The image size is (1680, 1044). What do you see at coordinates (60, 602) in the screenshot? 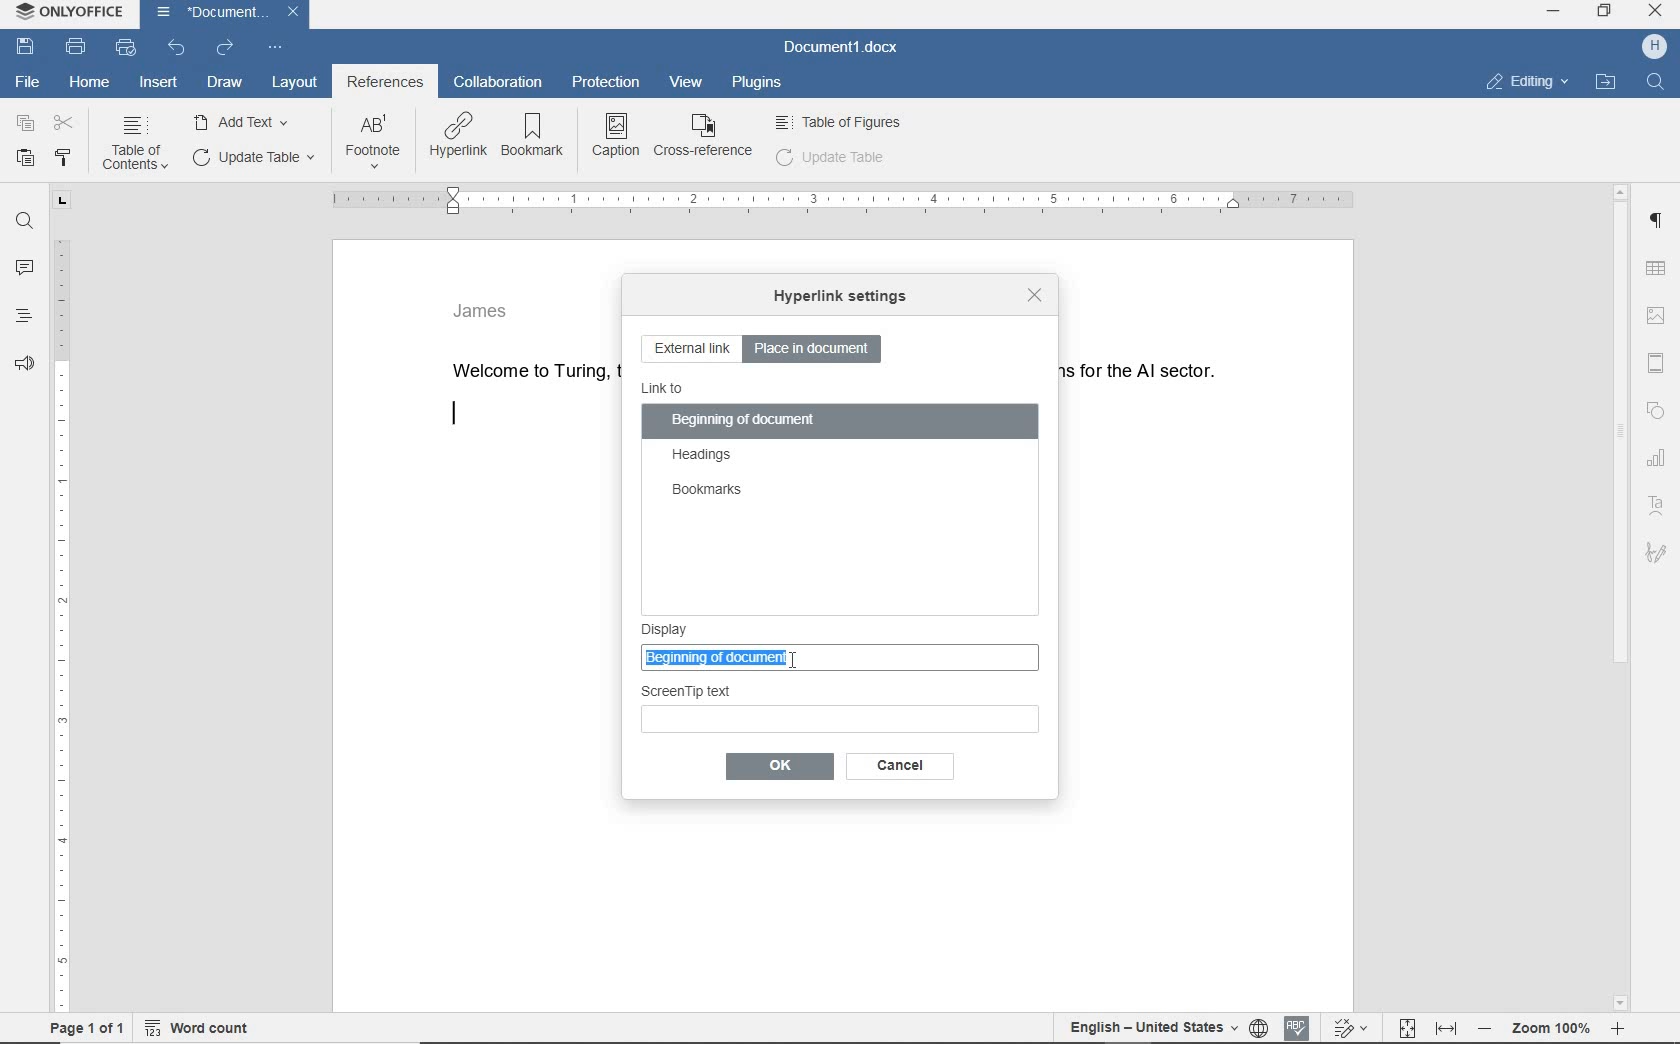
I see `ruler` at bounding box center [60, 602].